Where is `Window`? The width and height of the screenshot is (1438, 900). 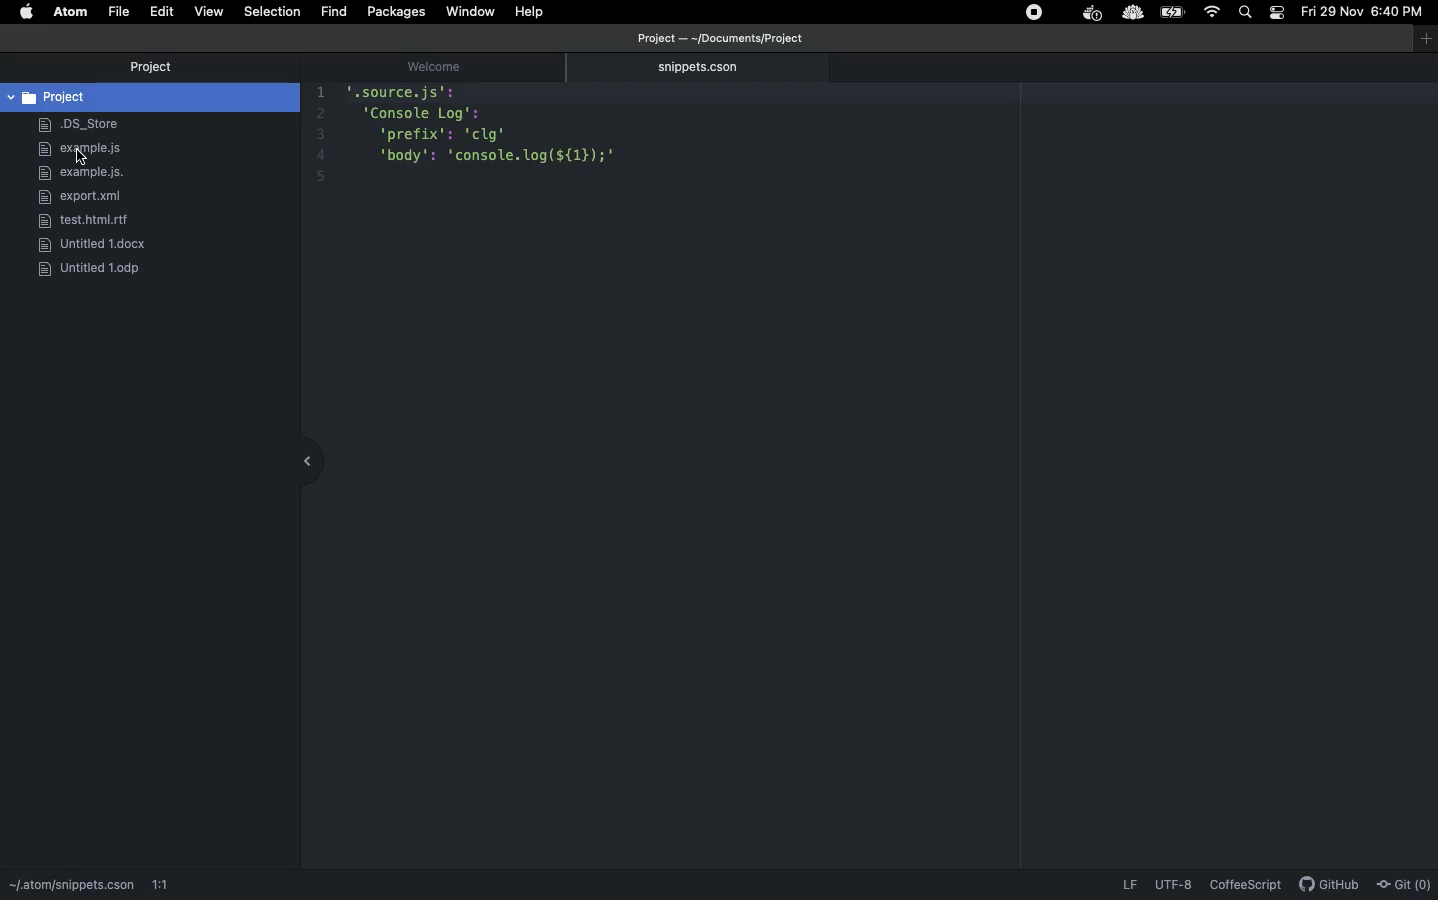 Window is located at coordinates (474, 12).